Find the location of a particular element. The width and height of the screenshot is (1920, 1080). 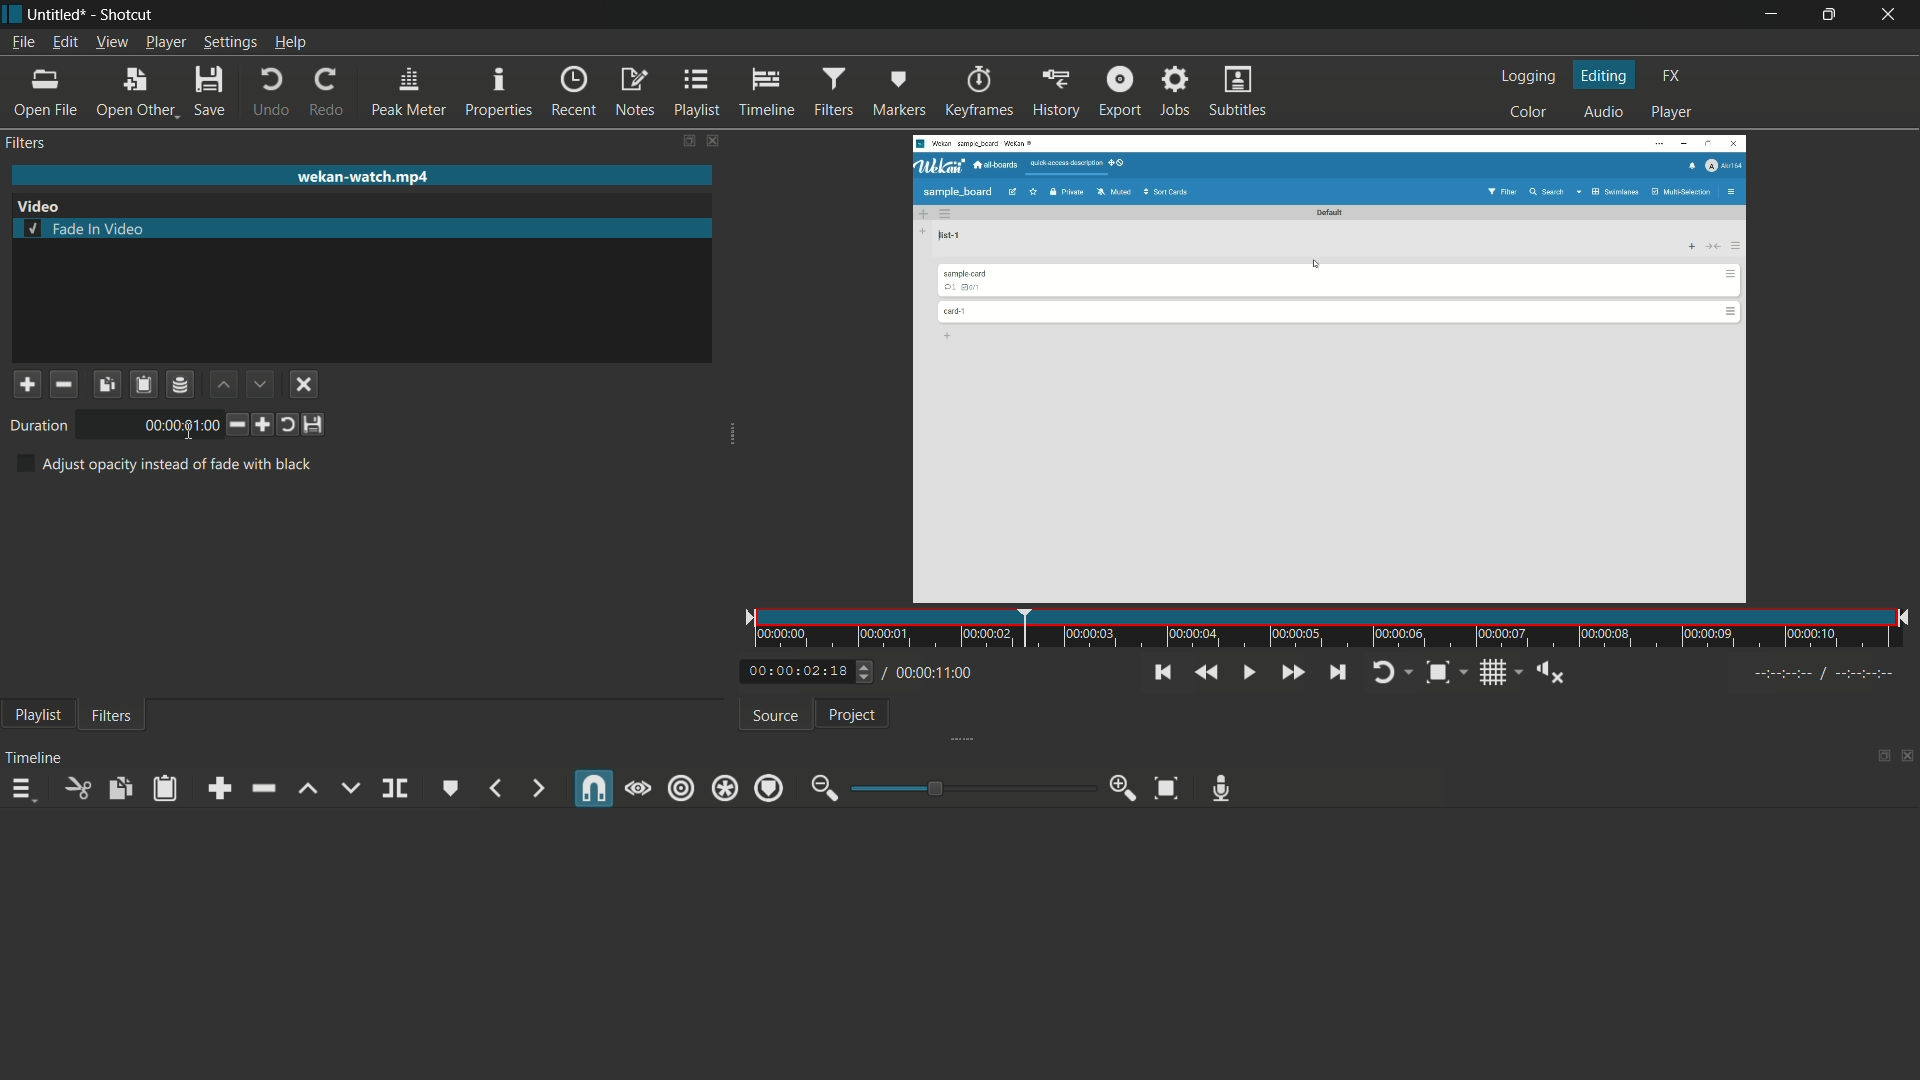

cursor is located at coordinates (189, 431).